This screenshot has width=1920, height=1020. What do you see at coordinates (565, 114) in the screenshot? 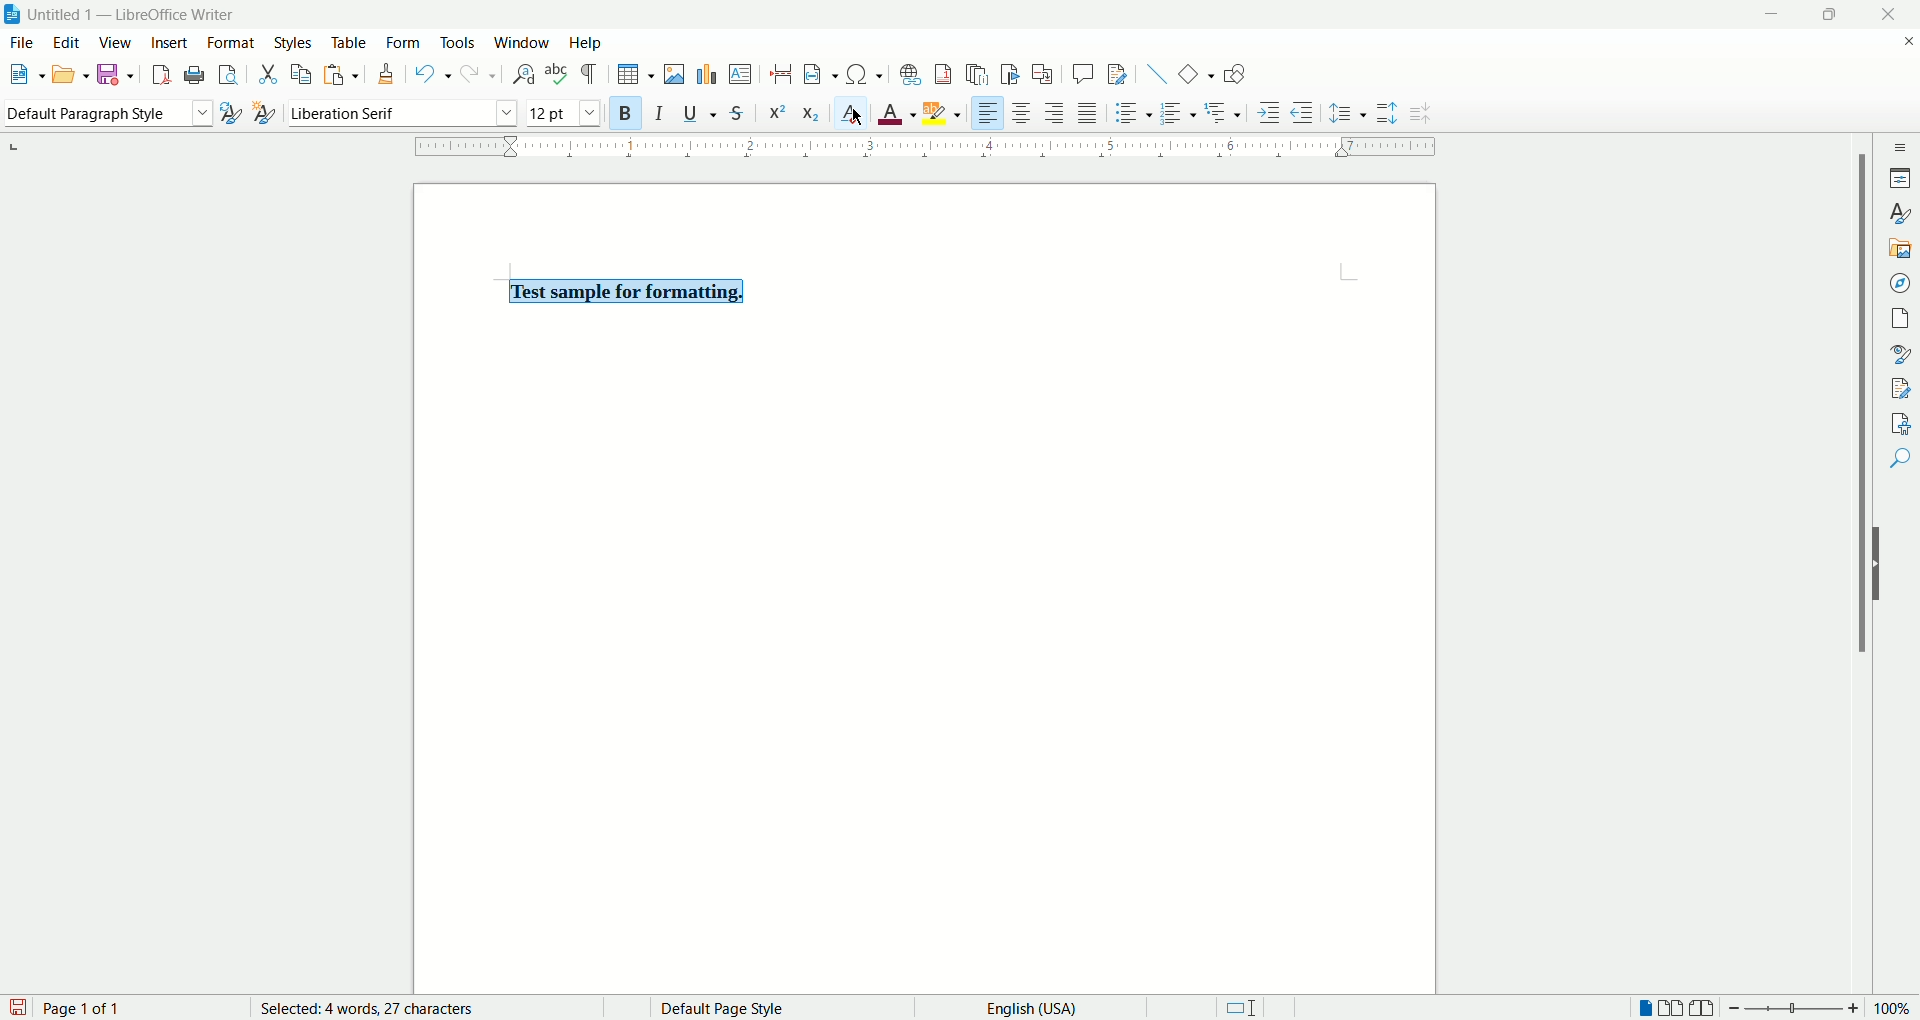
I see `font size` at bounding box center [565, 114].